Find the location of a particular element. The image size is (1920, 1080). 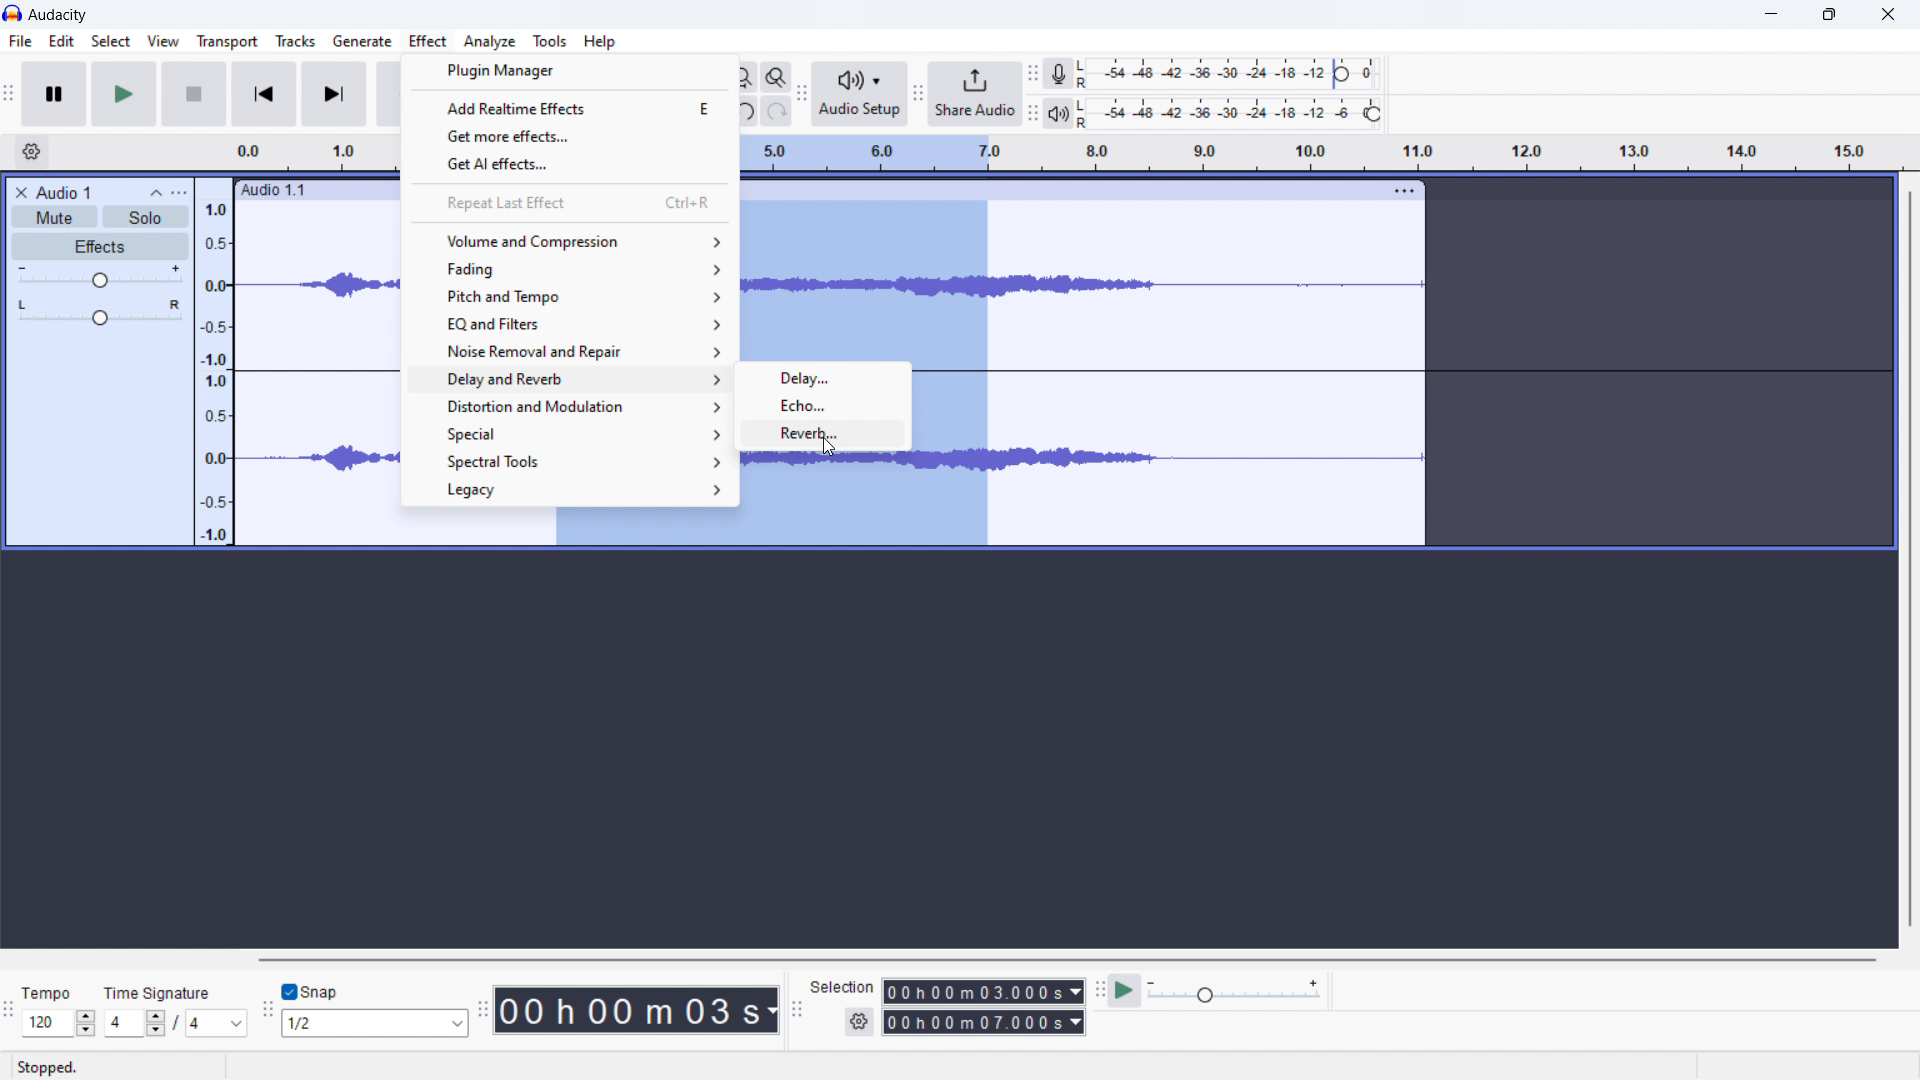

stop is located at coordinates (194, 93).